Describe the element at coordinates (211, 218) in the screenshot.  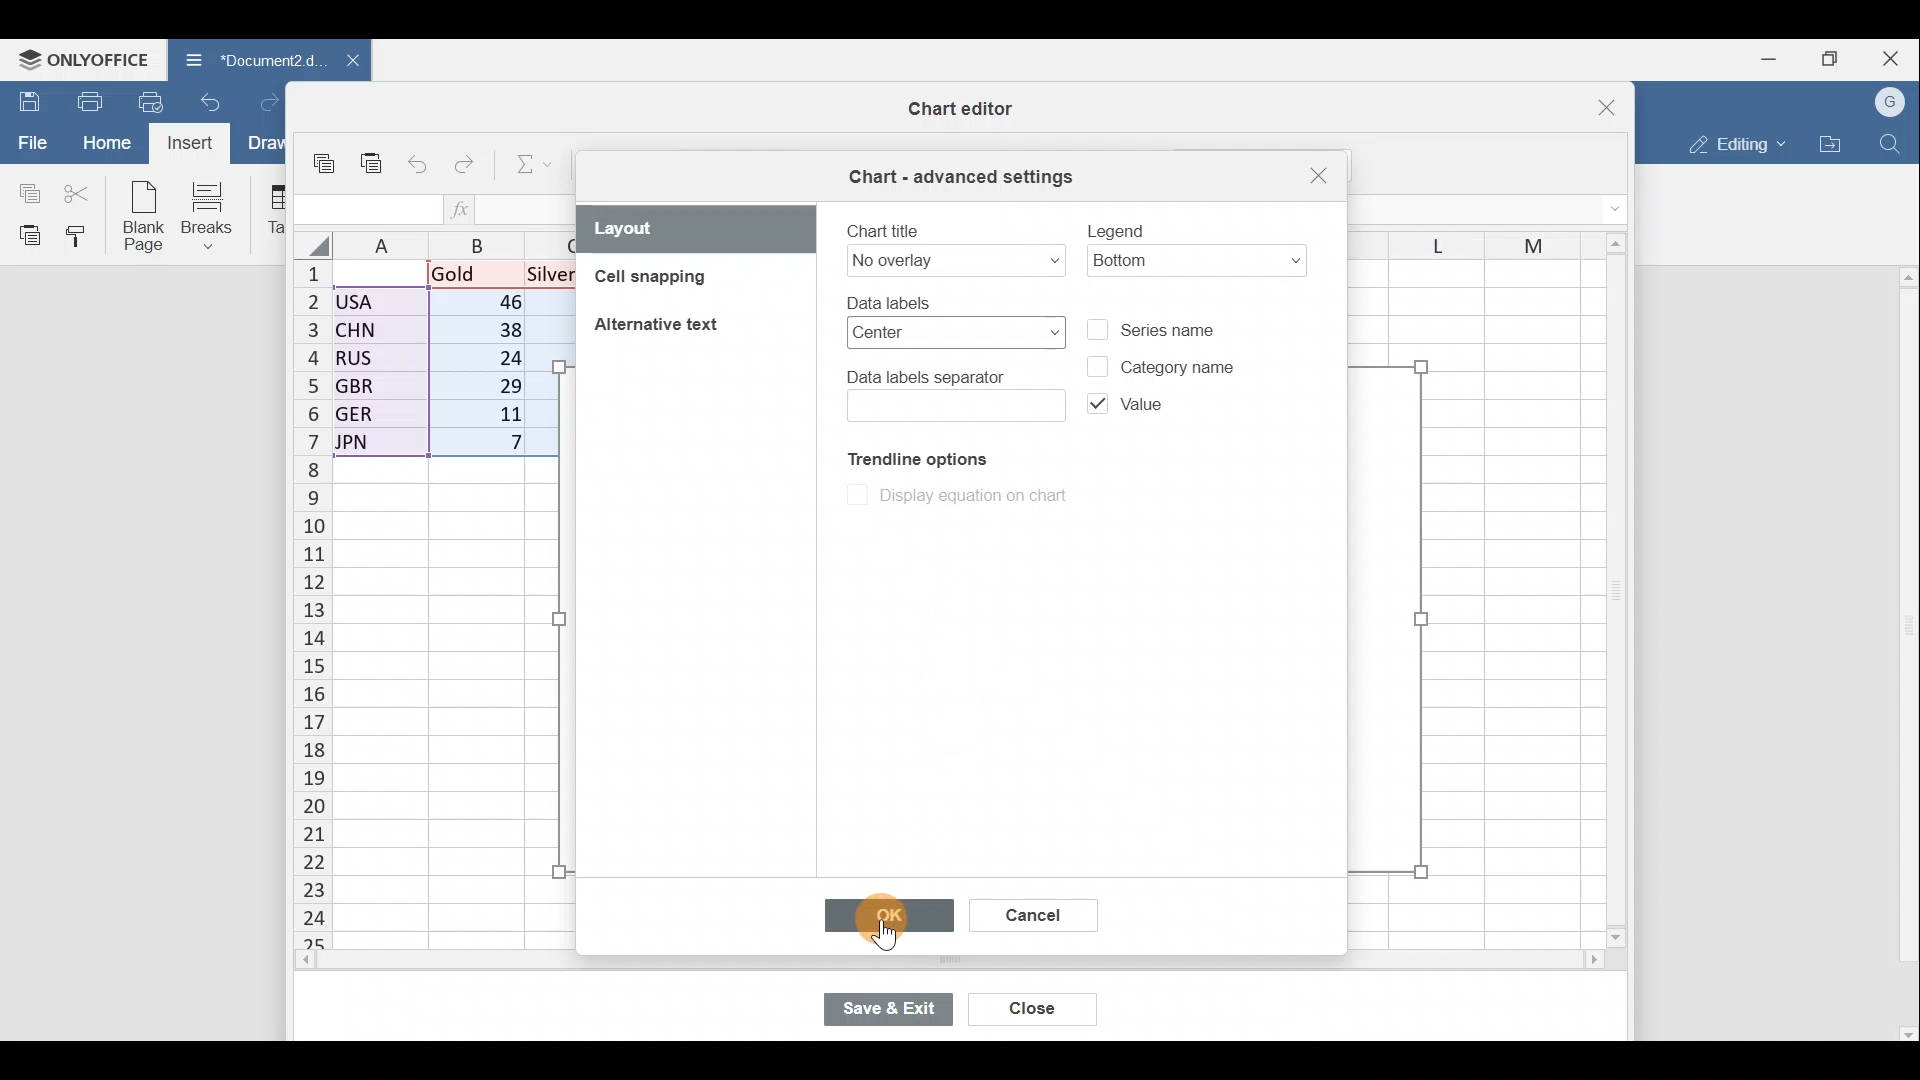
I see `Breaks` at that location.